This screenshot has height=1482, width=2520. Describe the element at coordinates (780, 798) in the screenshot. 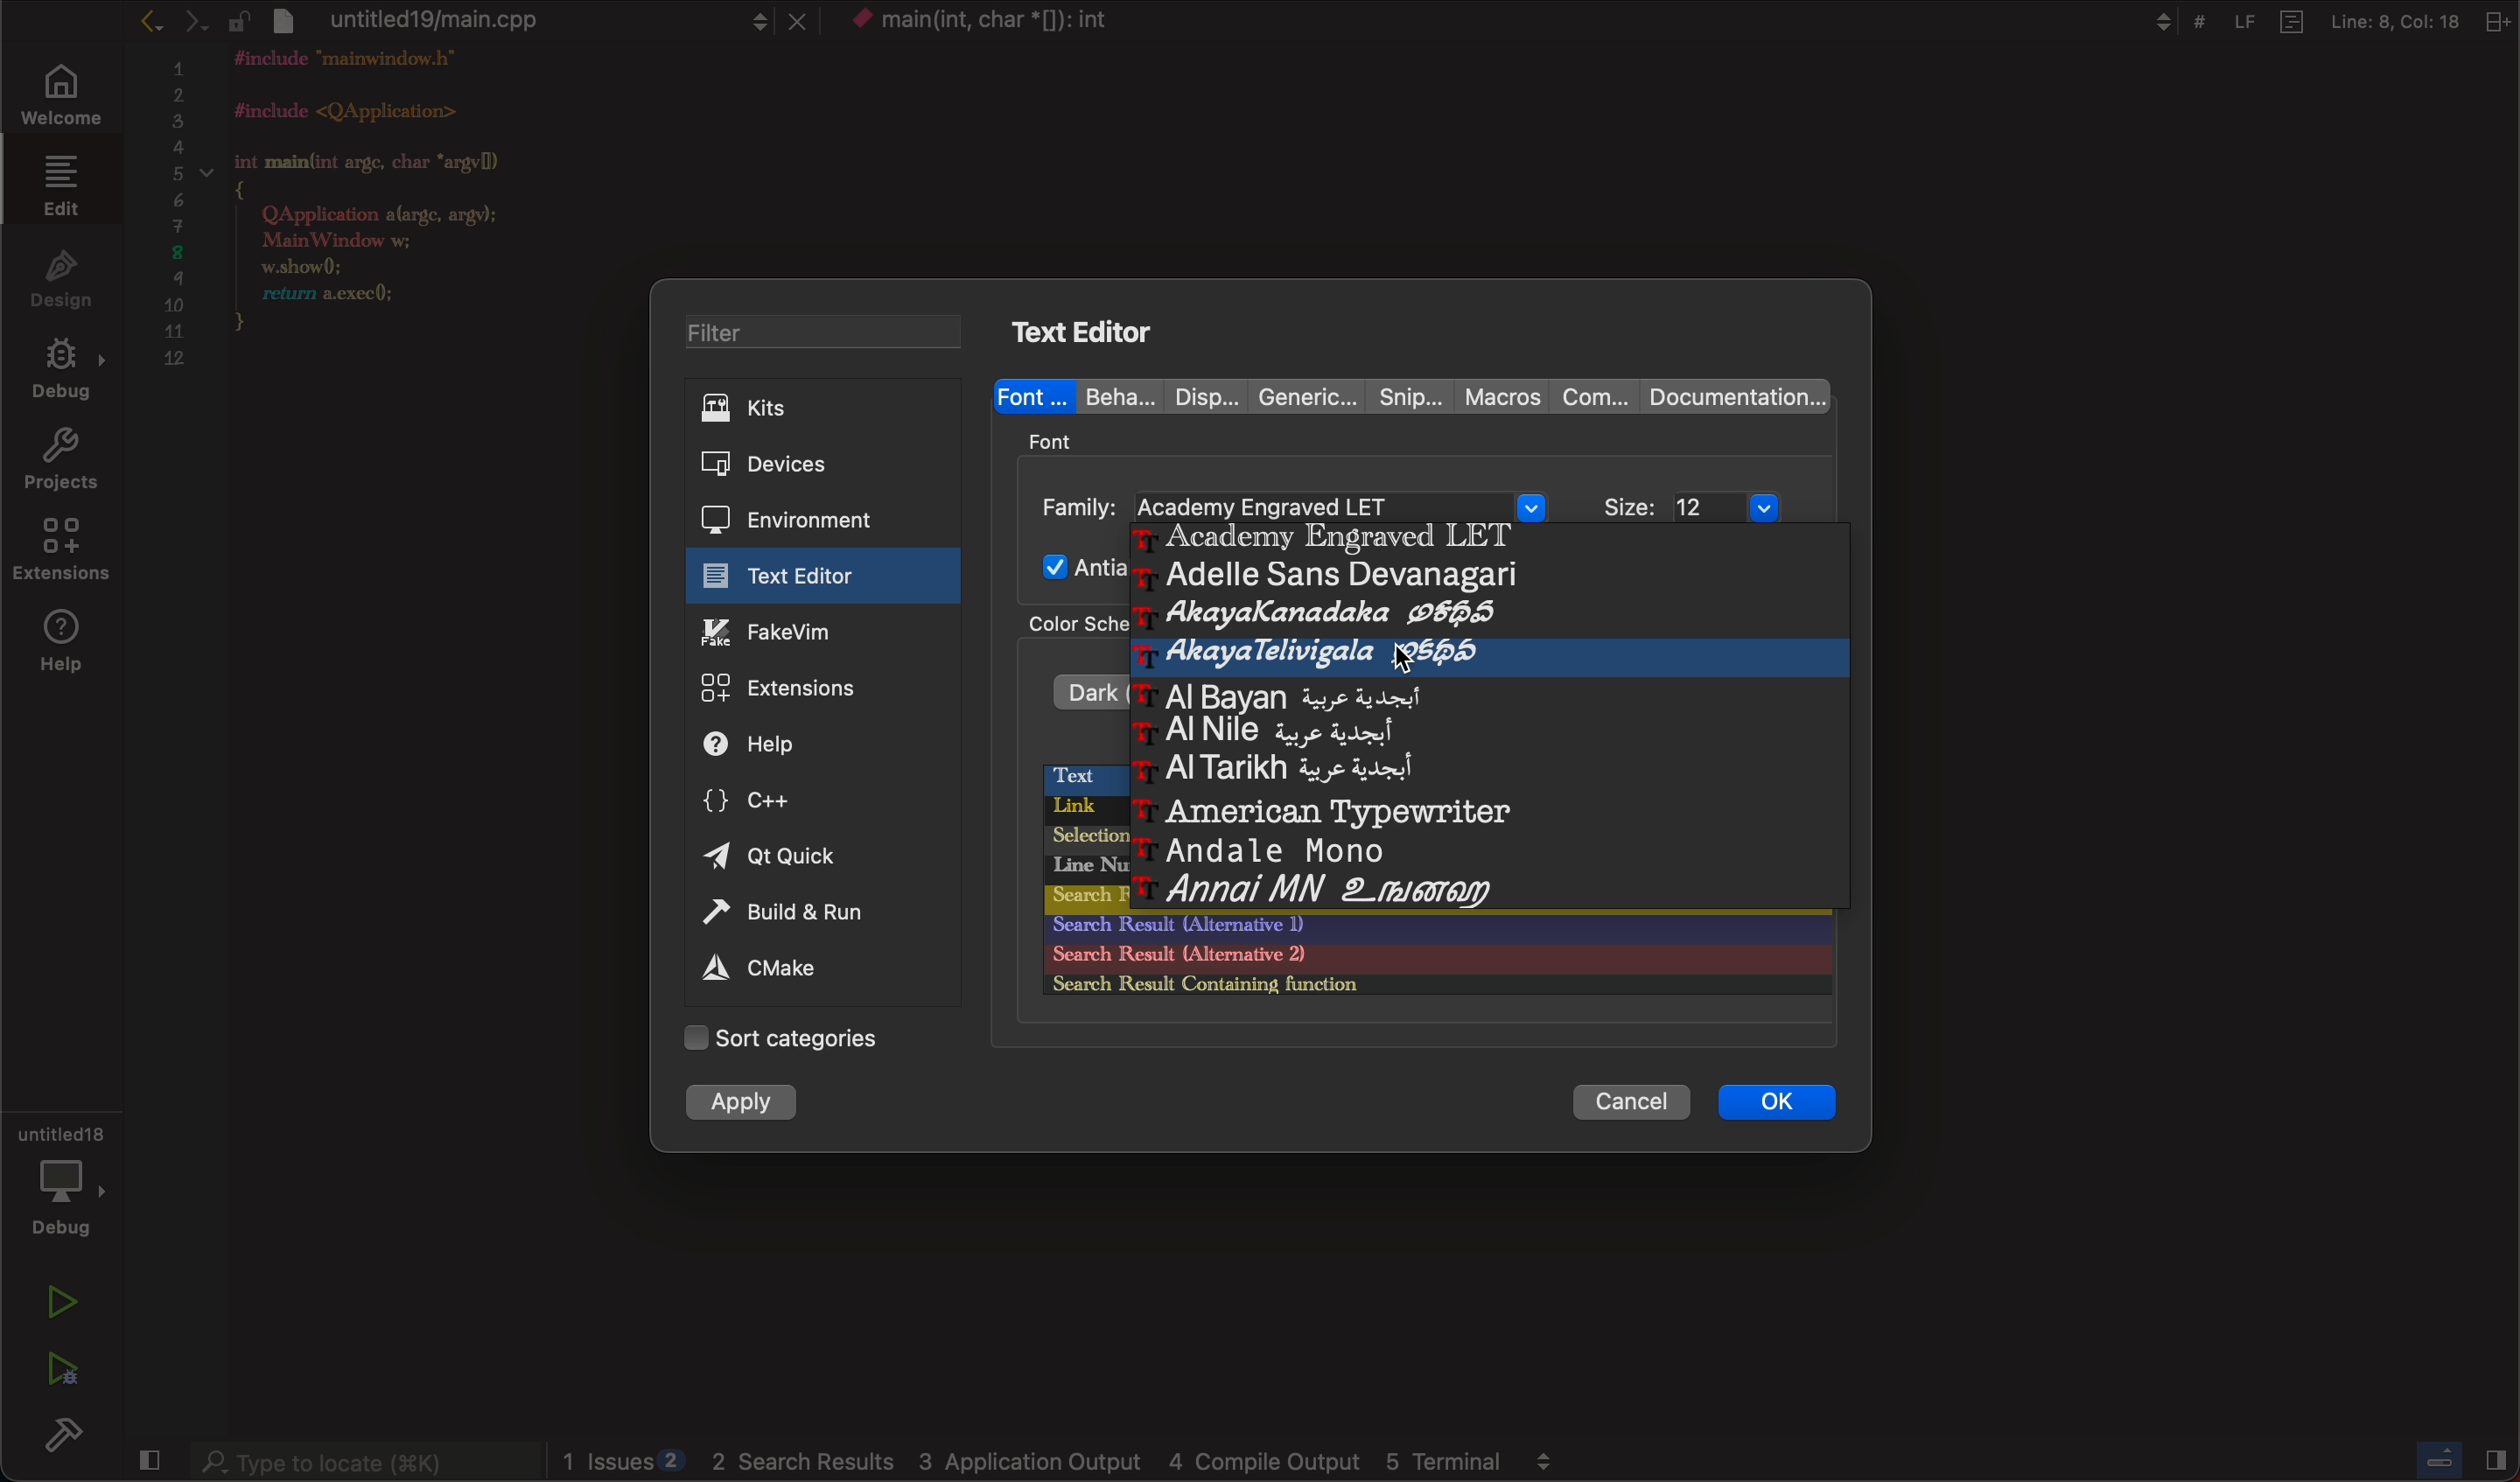

I see `c++` at that location.